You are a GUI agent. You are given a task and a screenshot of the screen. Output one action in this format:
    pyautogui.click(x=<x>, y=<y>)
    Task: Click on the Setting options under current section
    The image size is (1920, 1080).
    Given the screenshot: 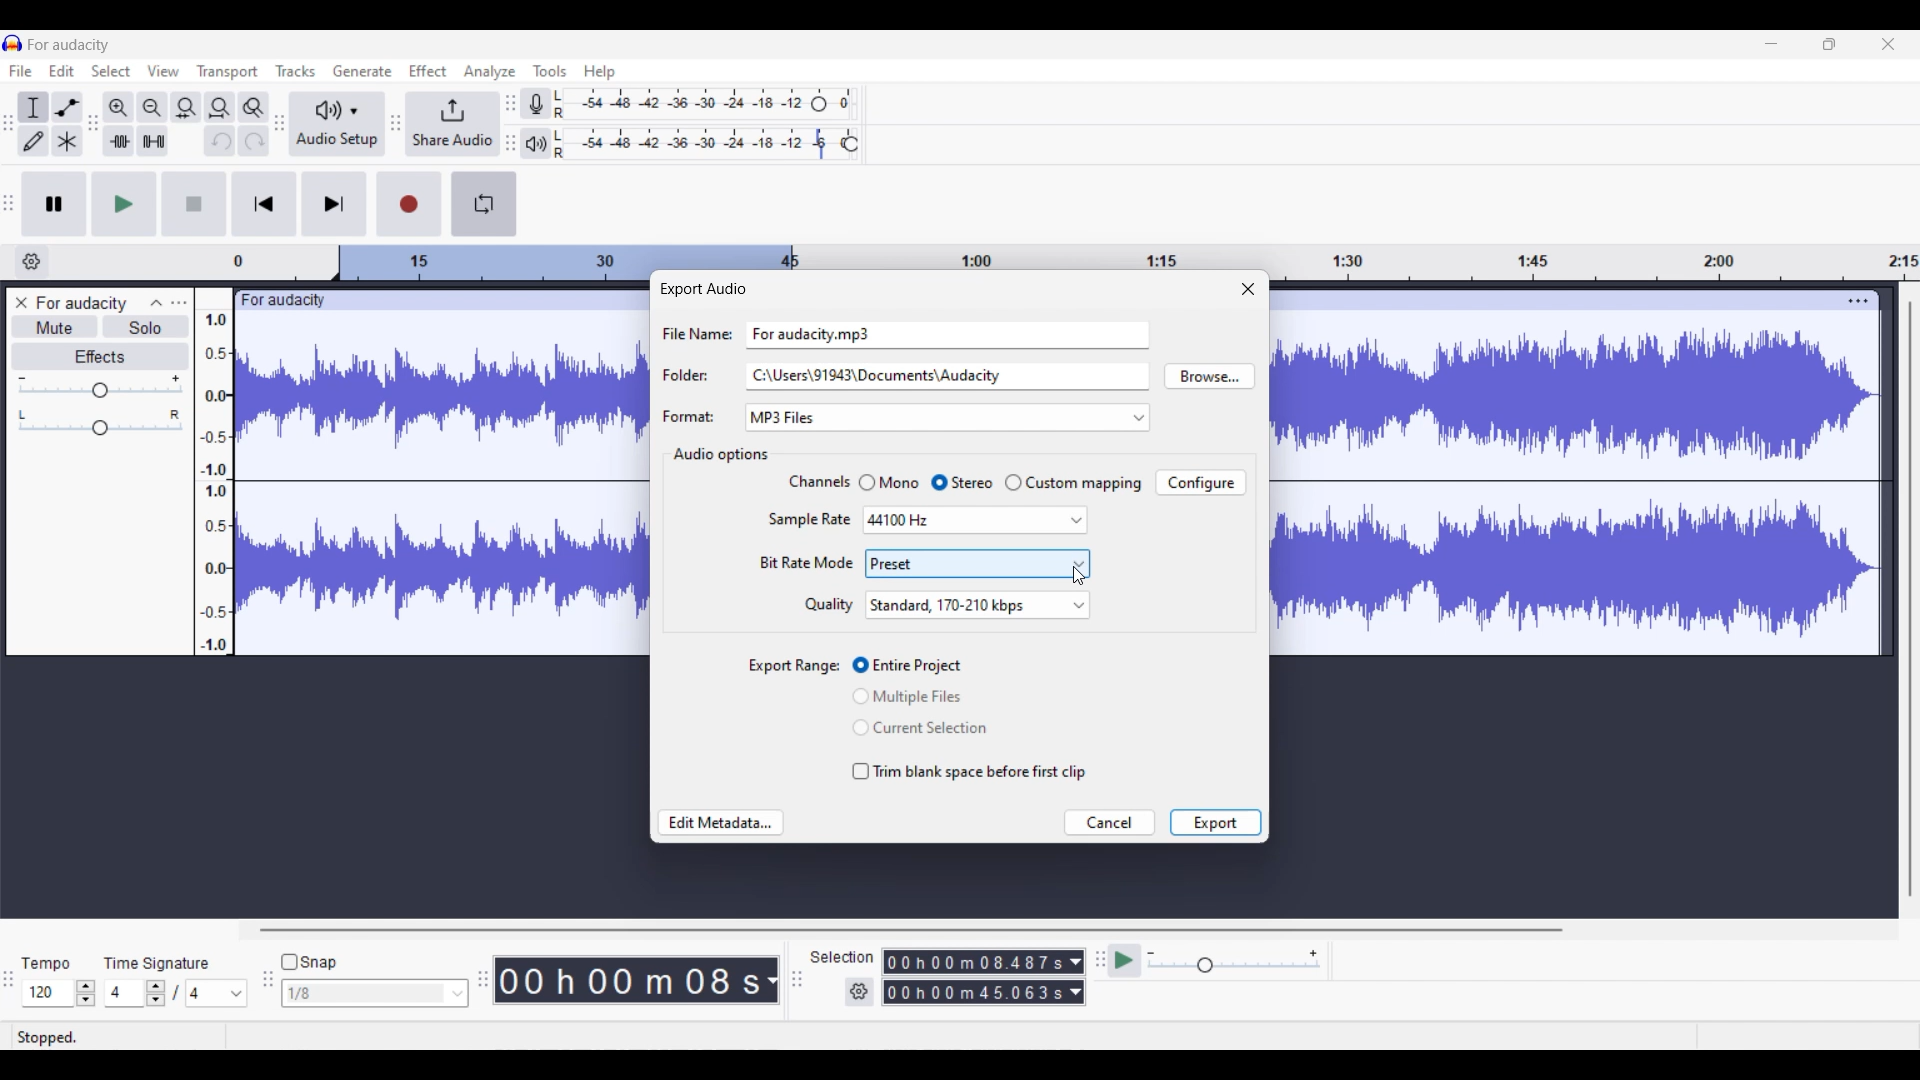 What is the action you would take?
    pyautogui.click(x=804, y=544)
    